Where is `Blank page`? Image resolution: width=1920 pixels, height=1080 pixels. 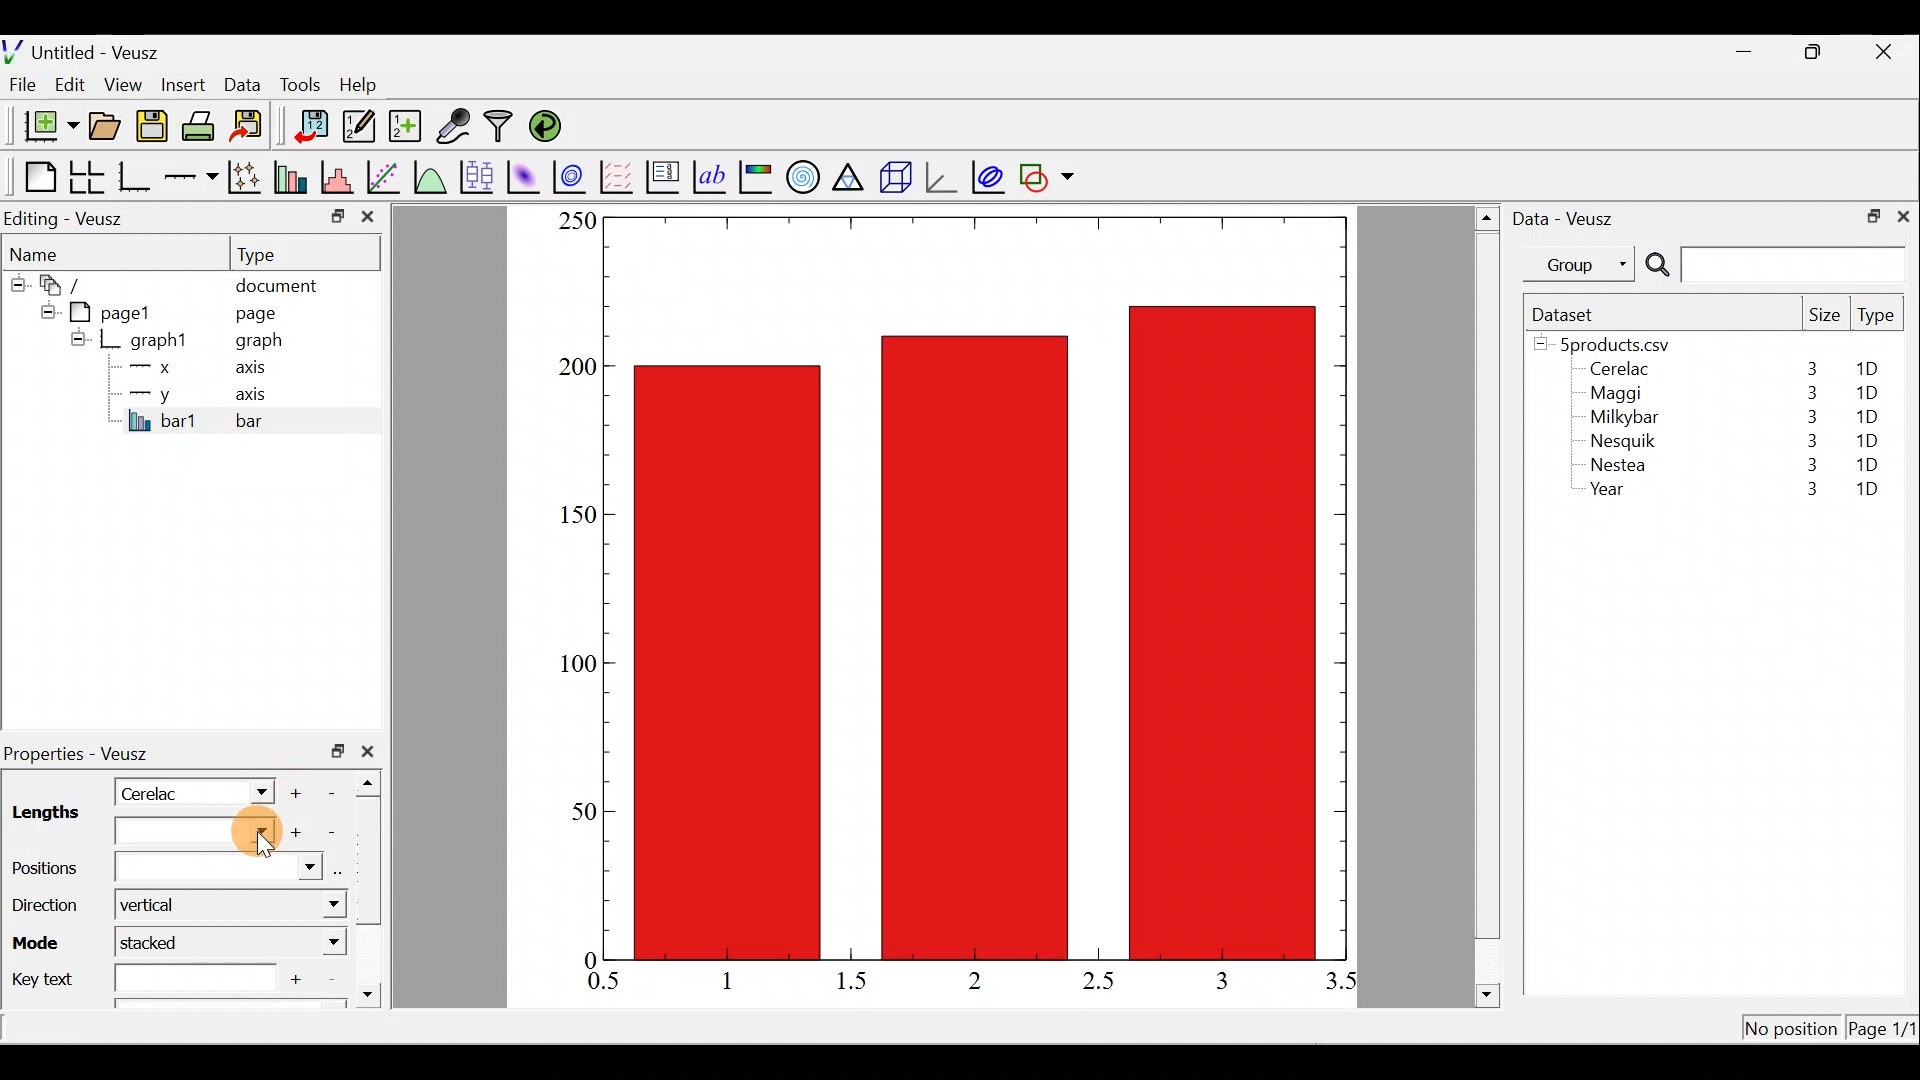 Blank page is located at coordinates (35, 177).